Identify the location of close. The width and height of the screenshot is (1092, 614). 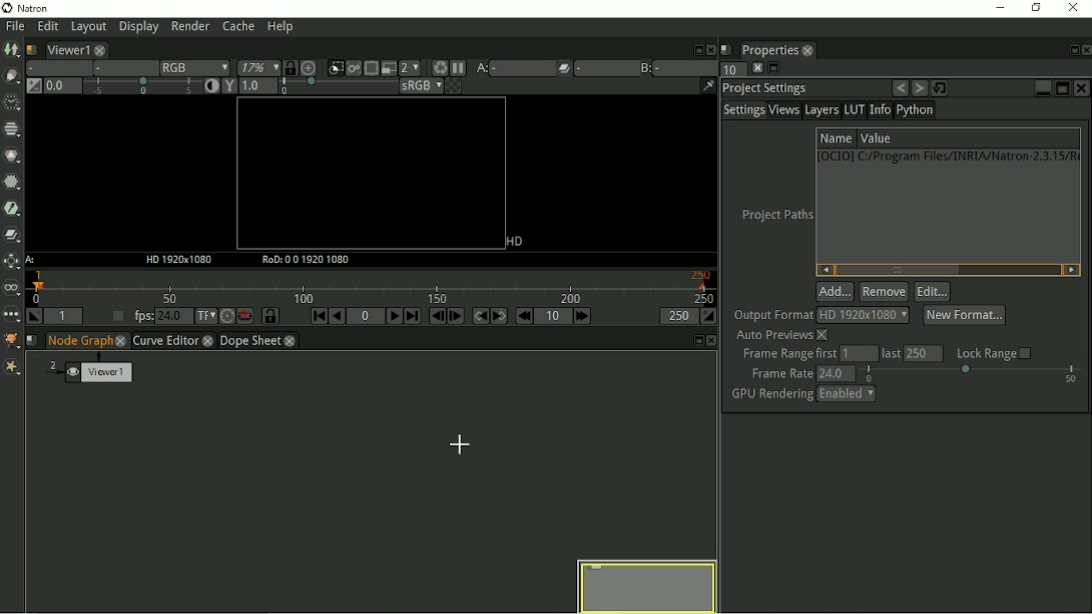
(824, 334).